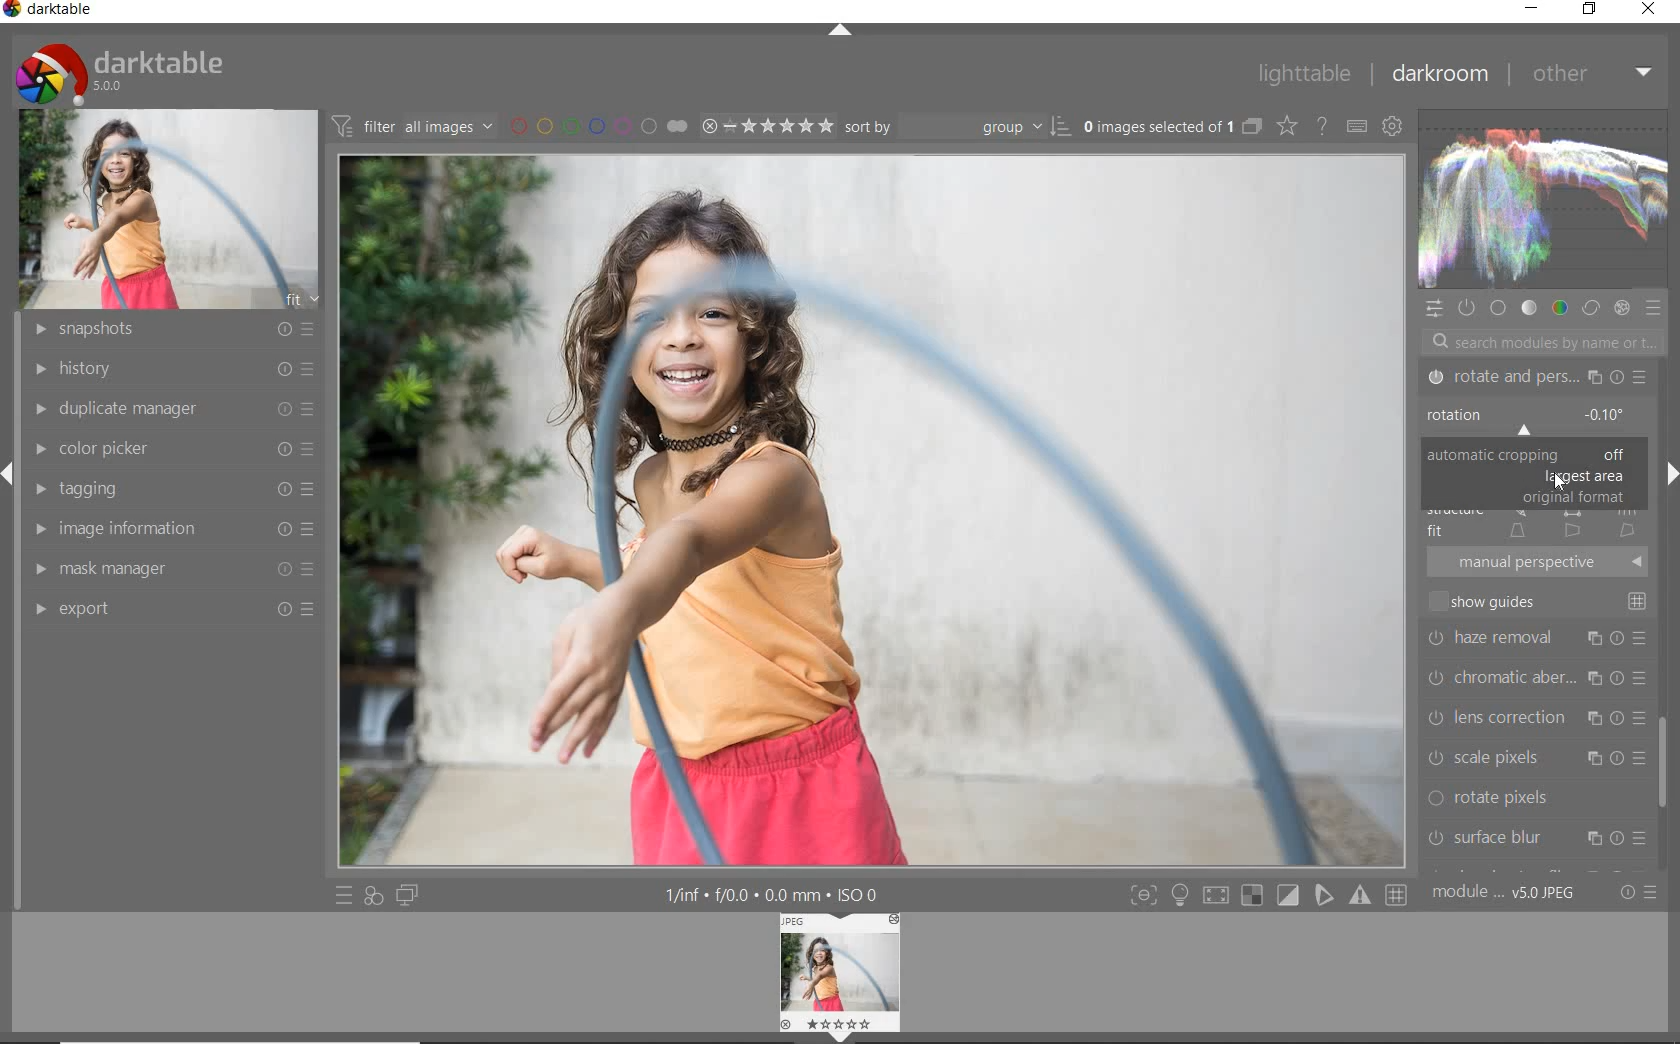 The image size is (1680, 1044). What do you see at coordinates (1267, 895) in the screenshot?
I see `toggle mode` at bounding box center [1267, 895].